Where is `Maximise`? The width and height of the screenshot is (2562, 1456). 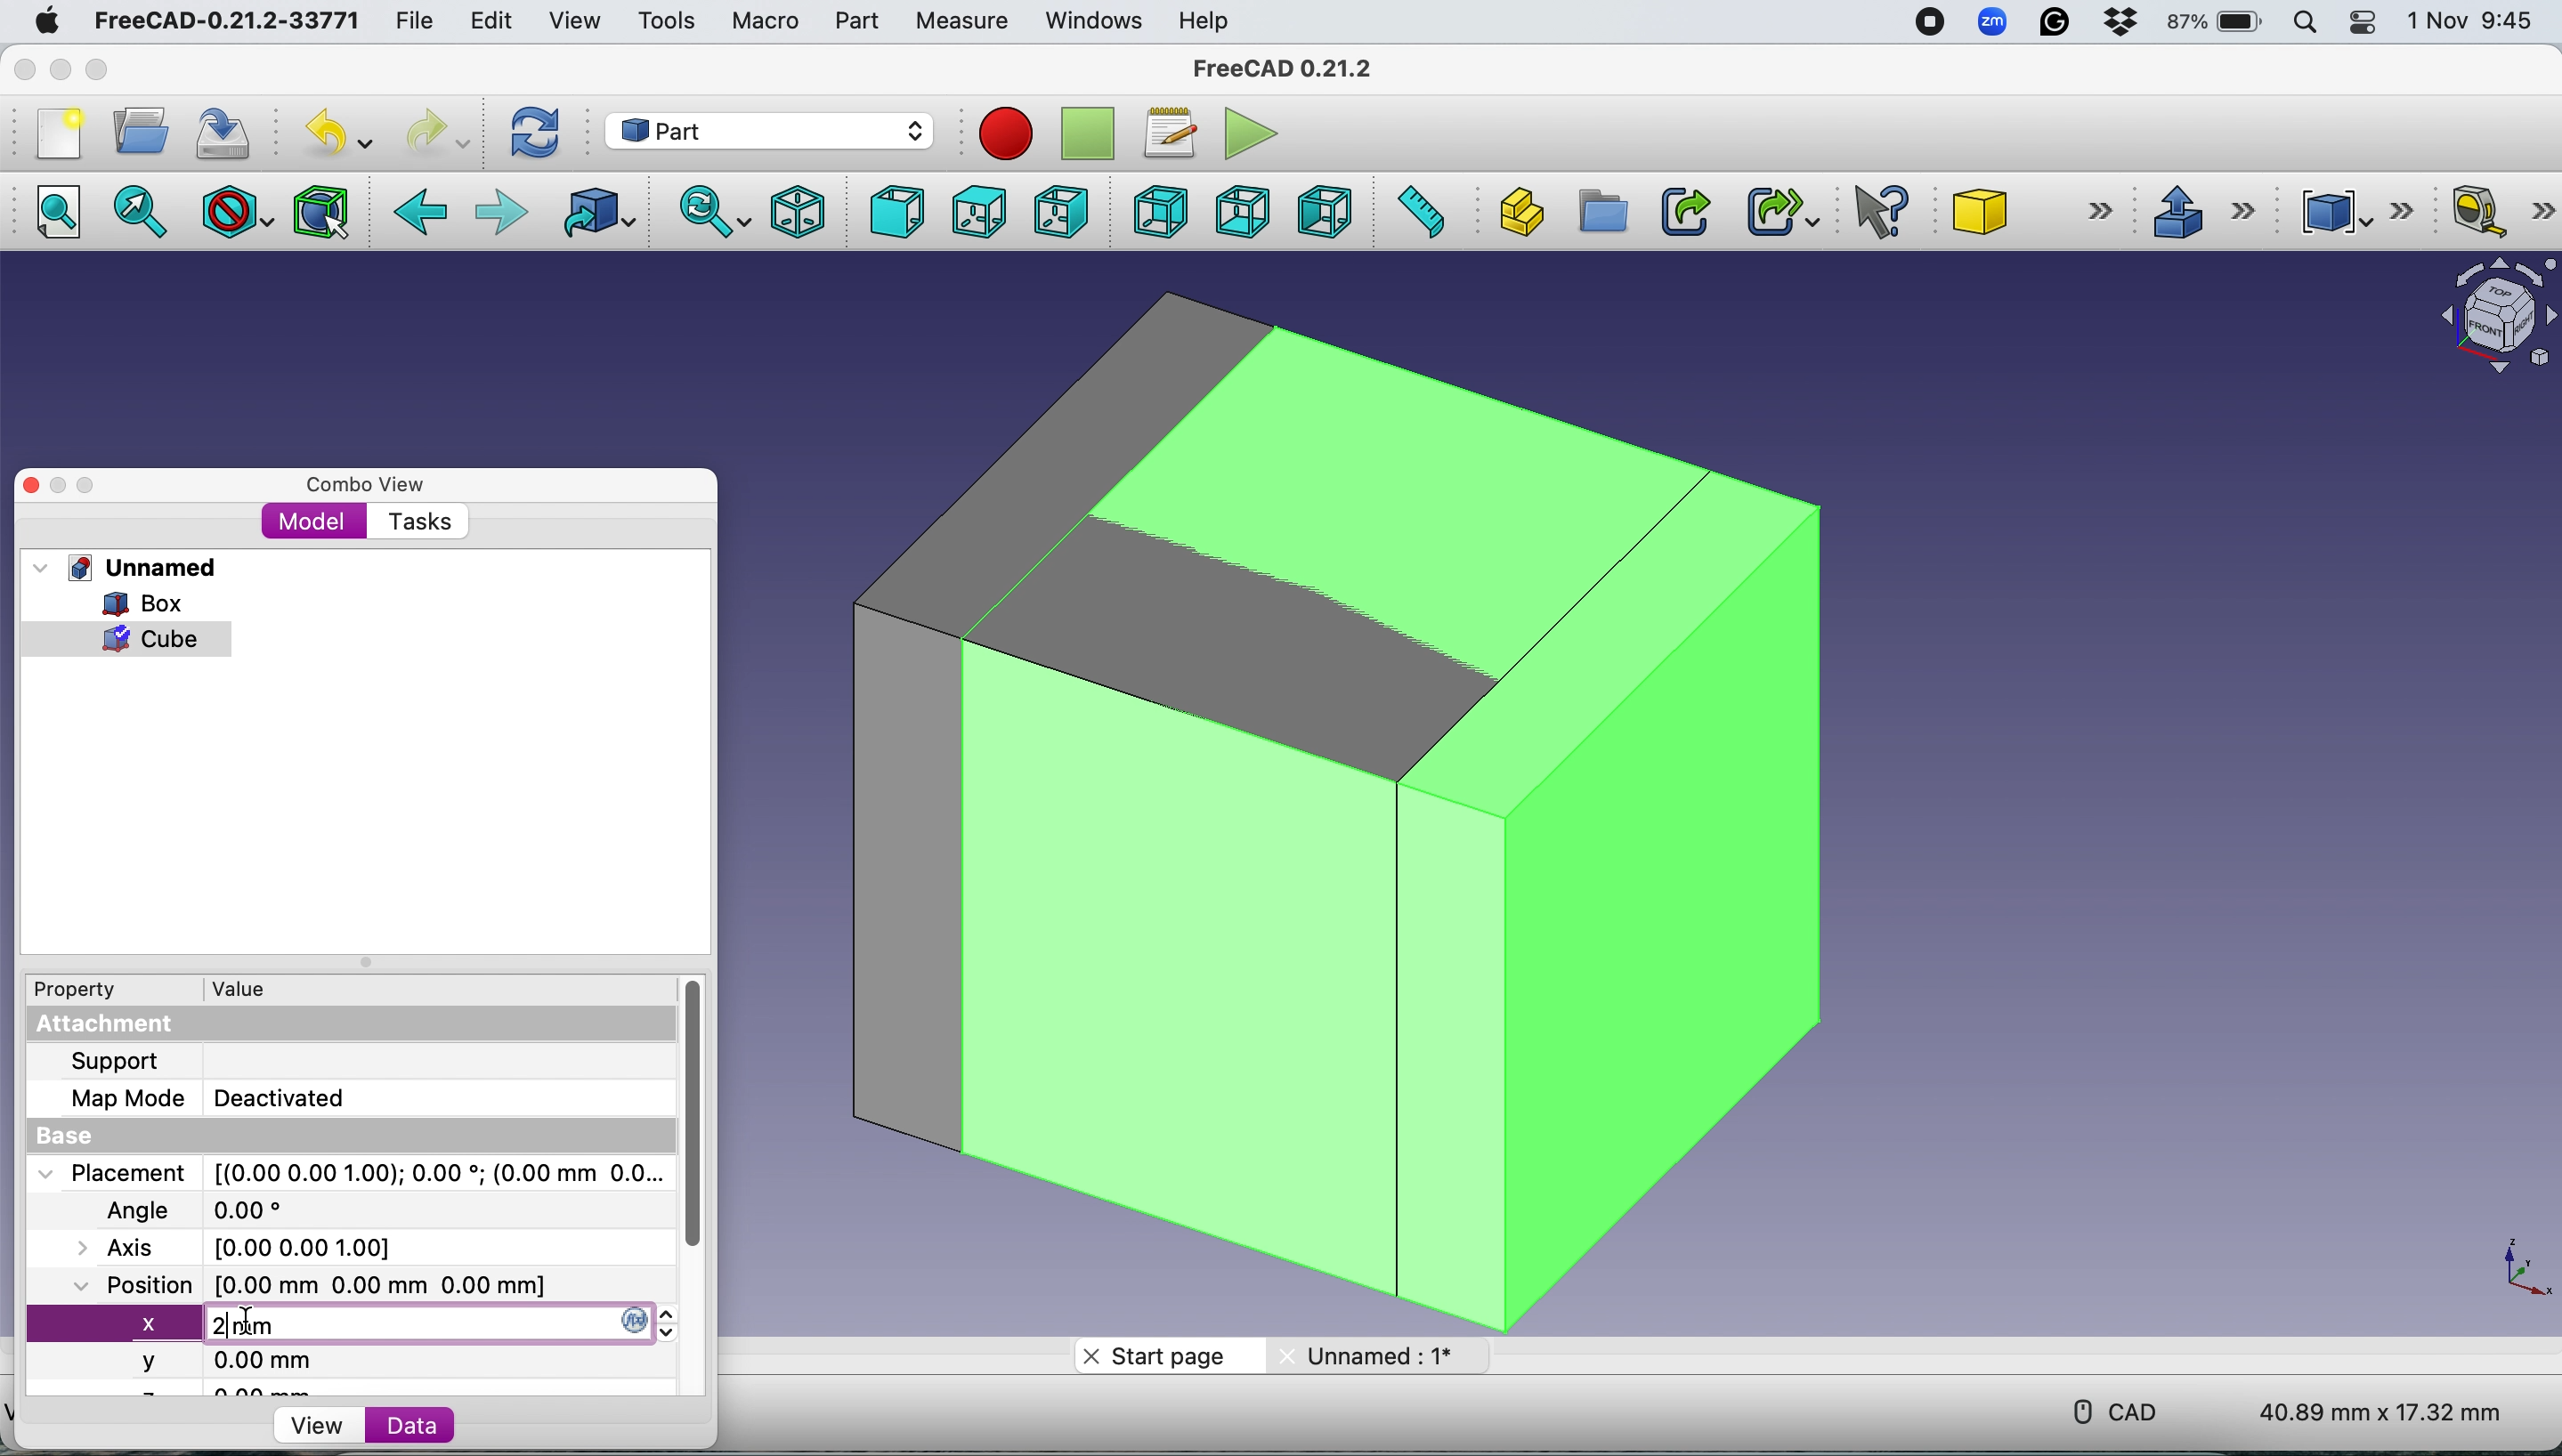 Maximise is located at coordinates (98, 70).